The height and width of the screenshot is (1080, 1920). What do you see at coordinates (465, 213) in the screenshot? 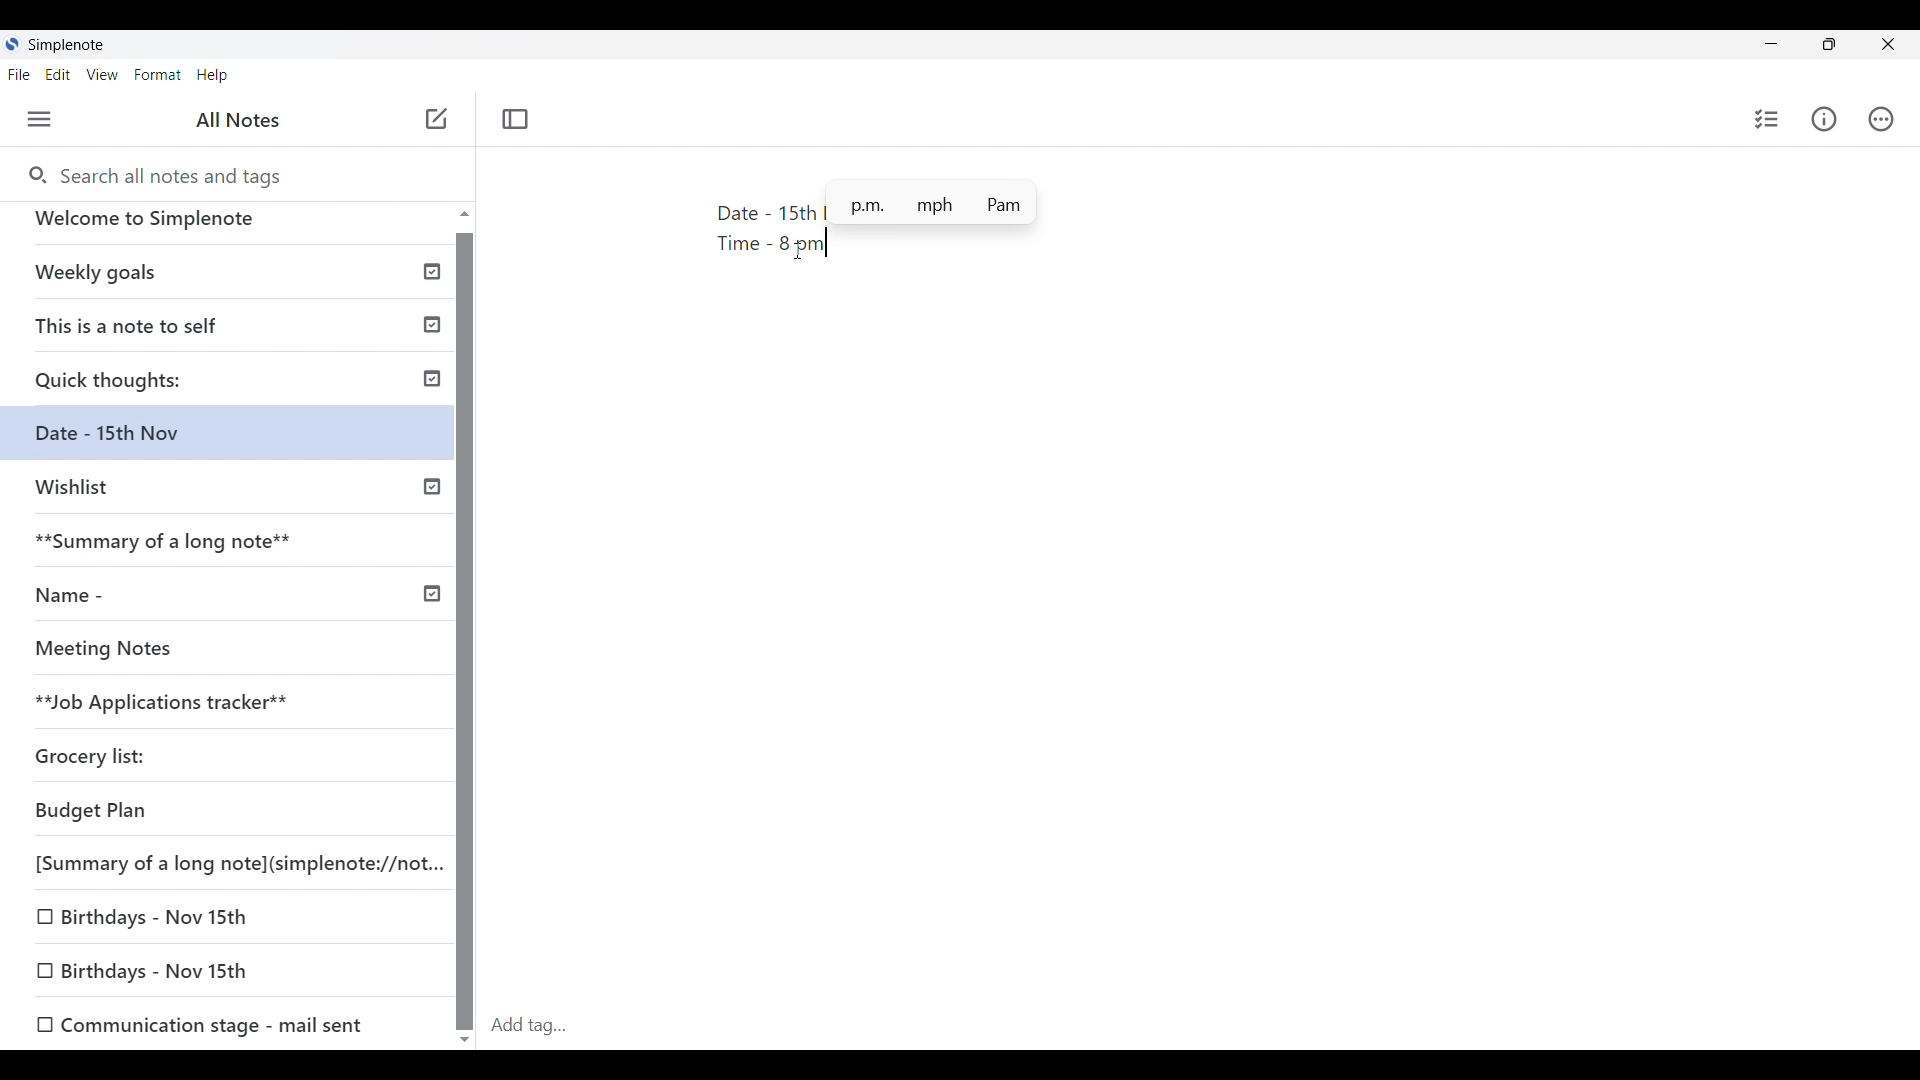
I see `Quick slide to top` at bounding box center [465, 213].